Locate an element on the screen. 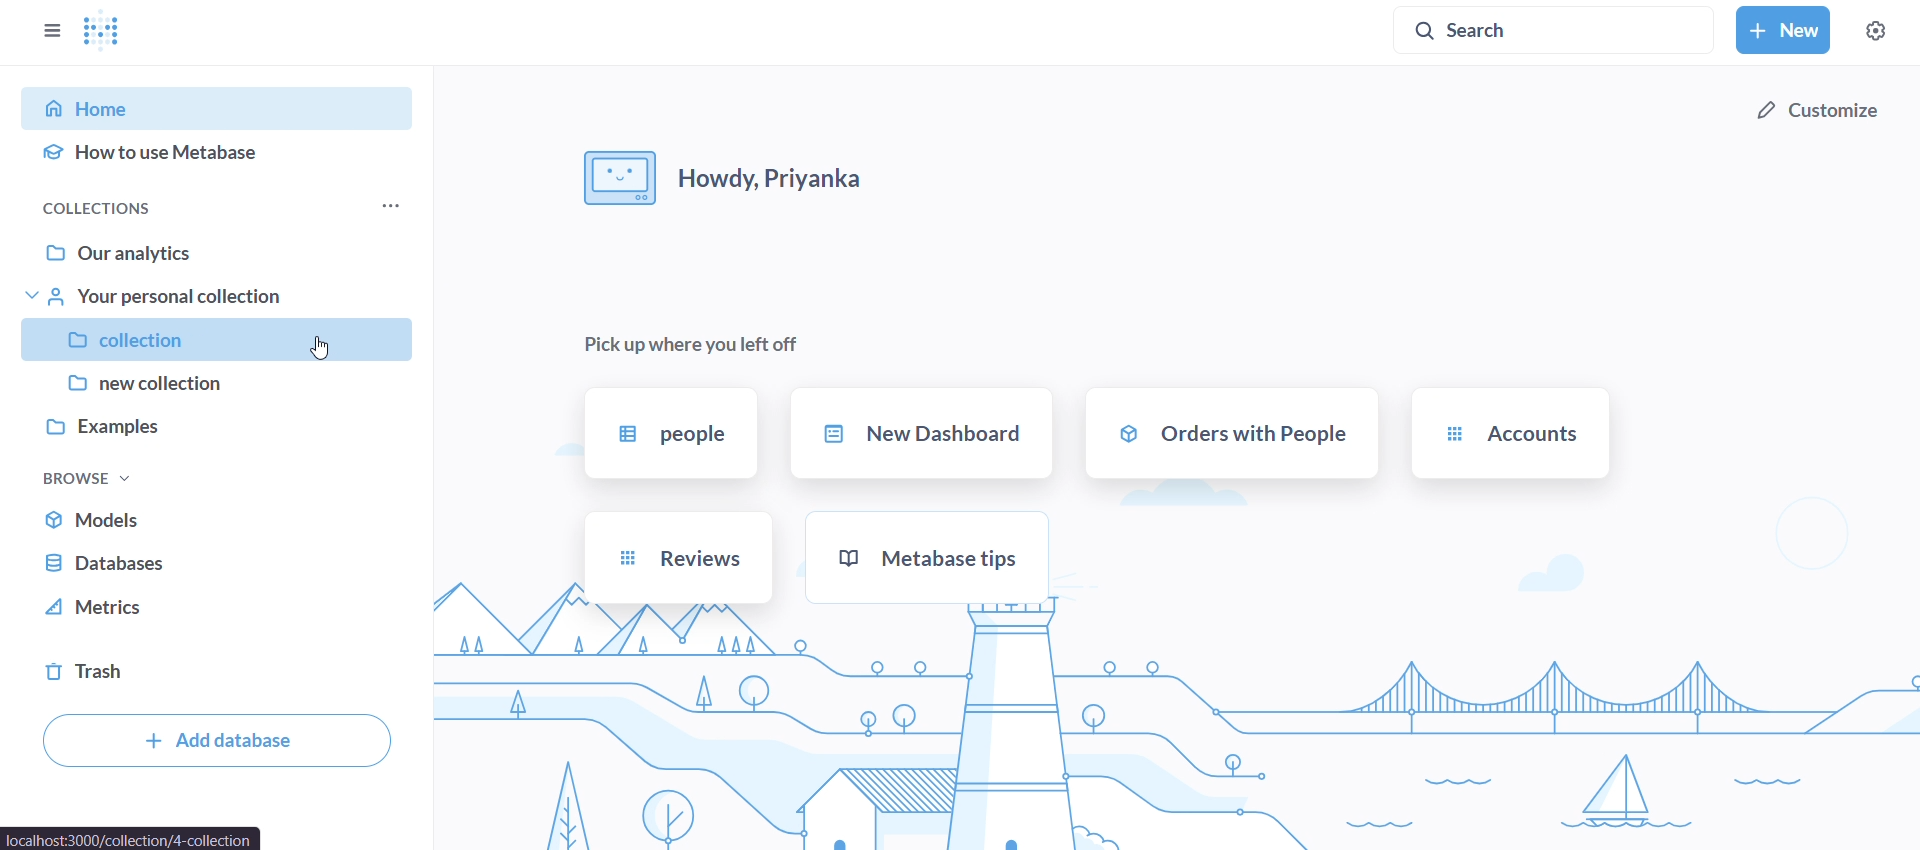 The width and height of the screenshot is (1920, 850). database is located at coordinates (218, 565).